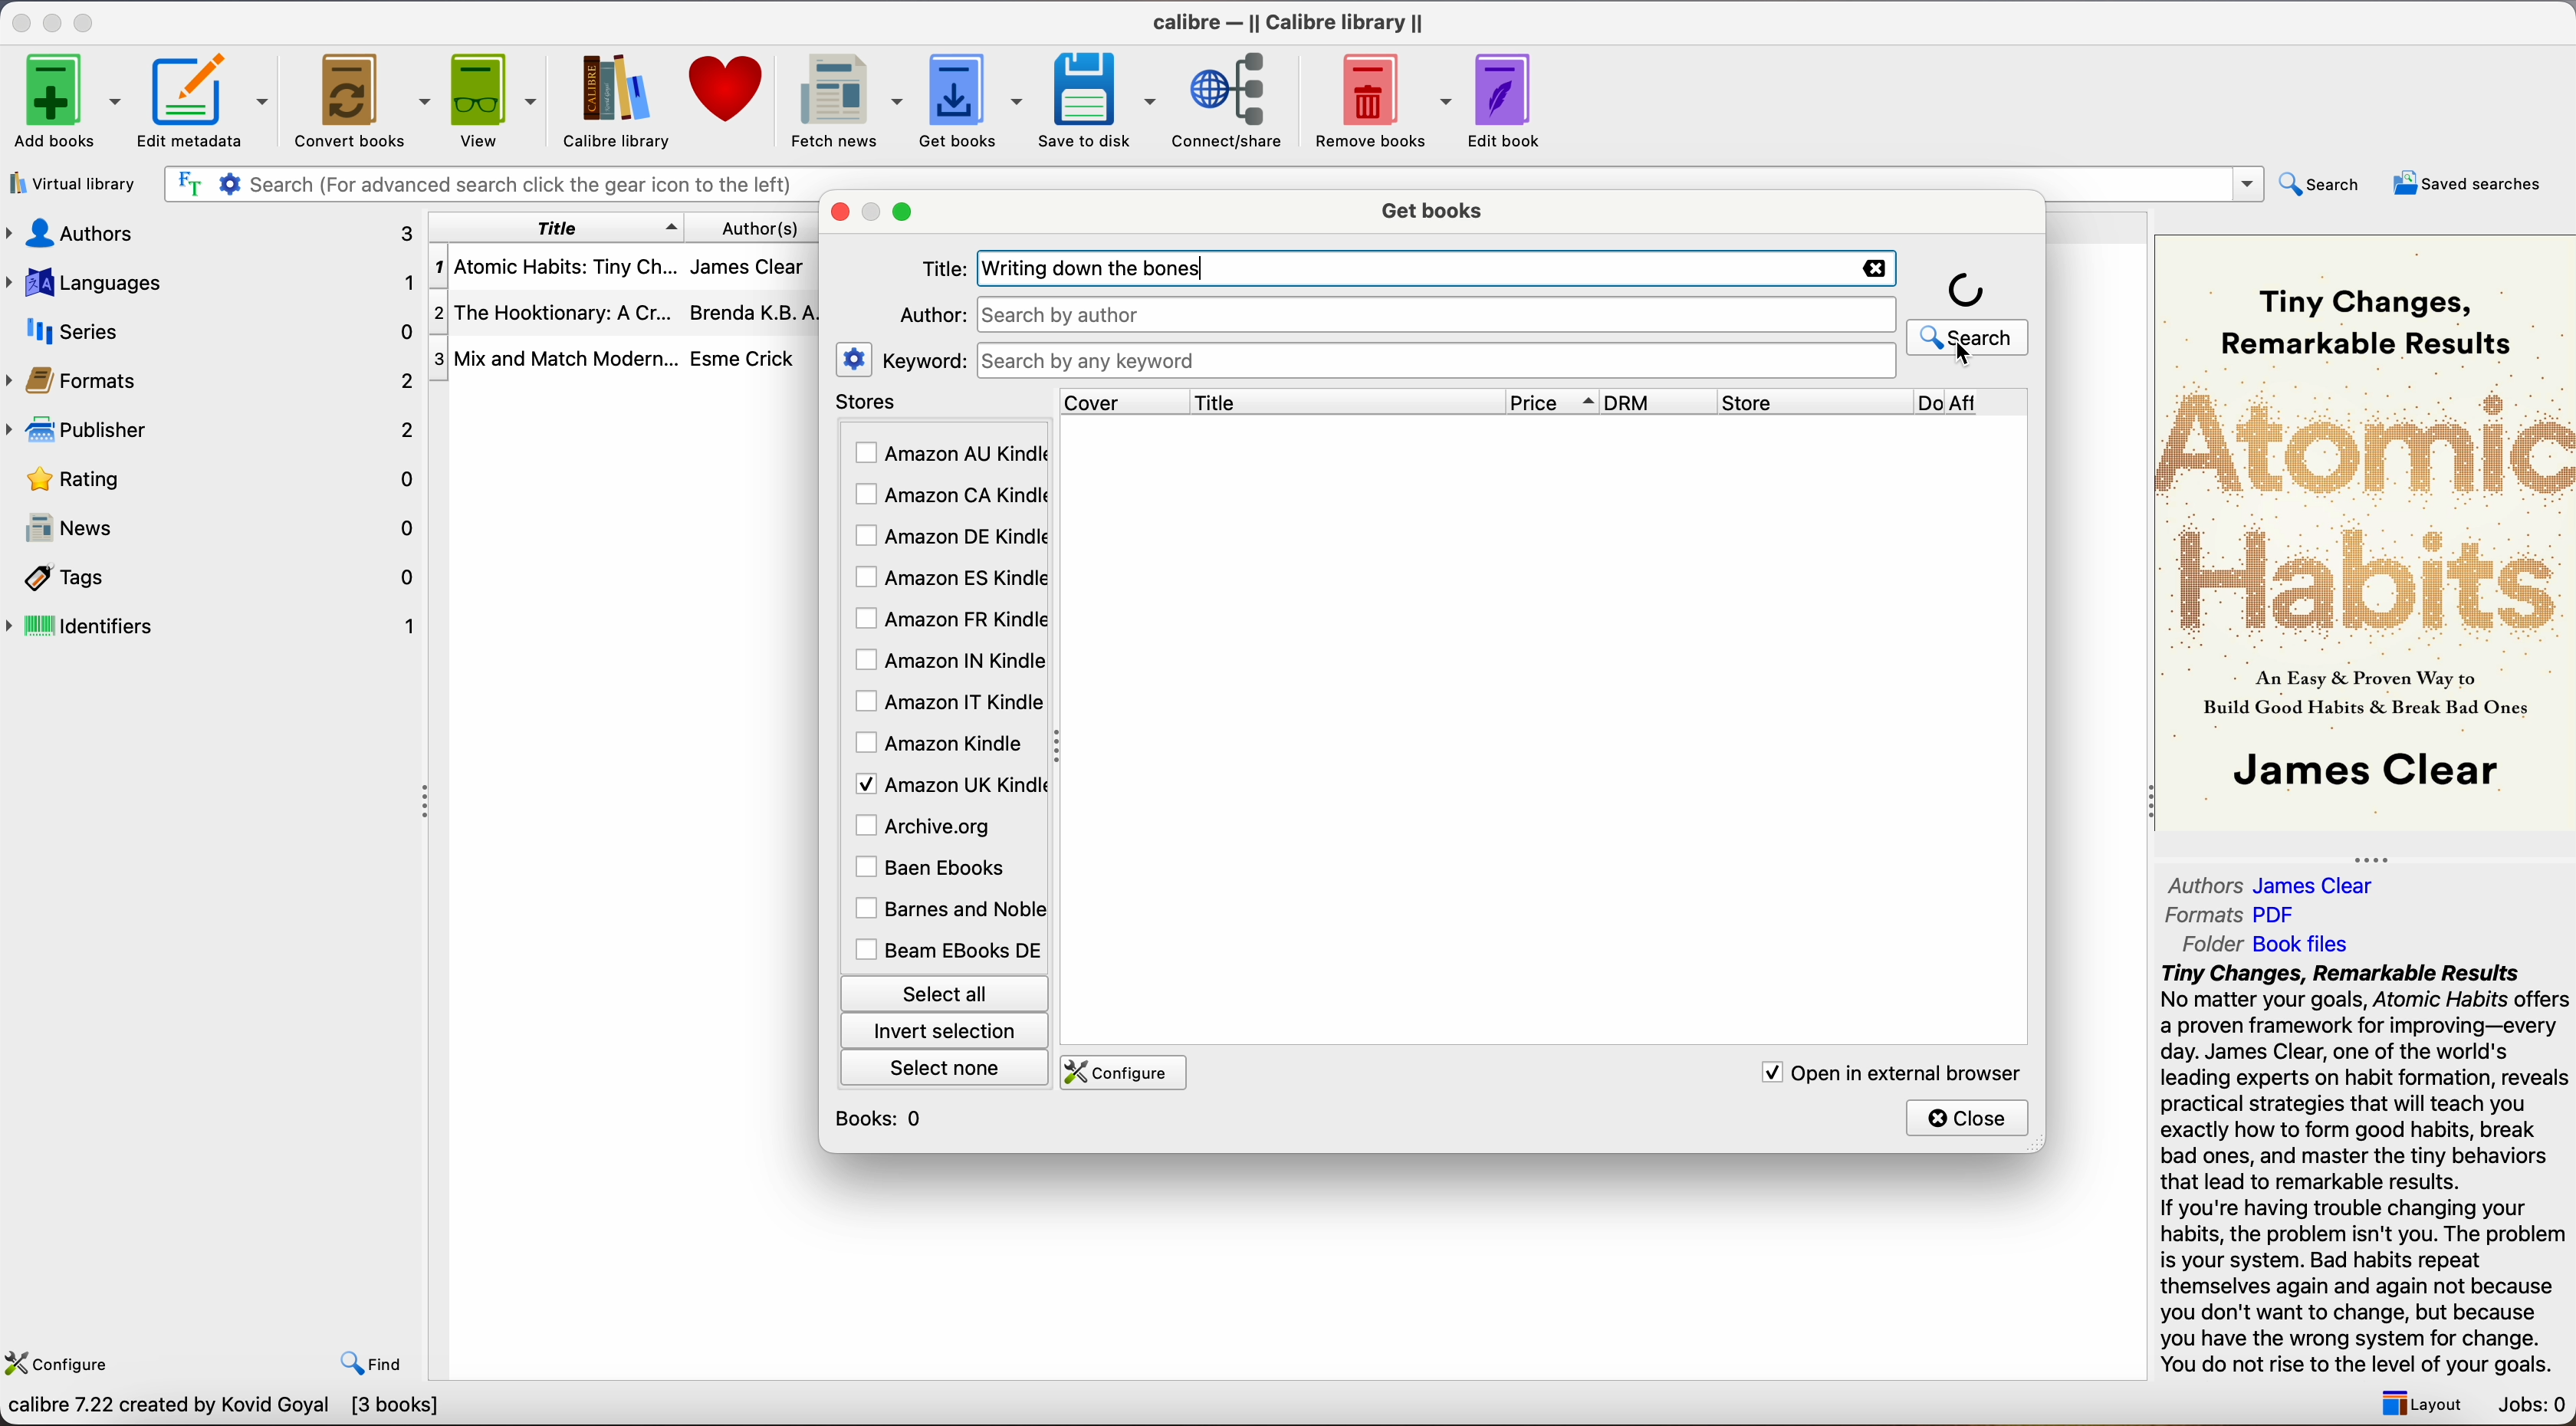 The height and width of the screenshot is (1426, 2576). Describe the element at coordinates (906, 213) in the screenshot. I see `maximize` at that location.